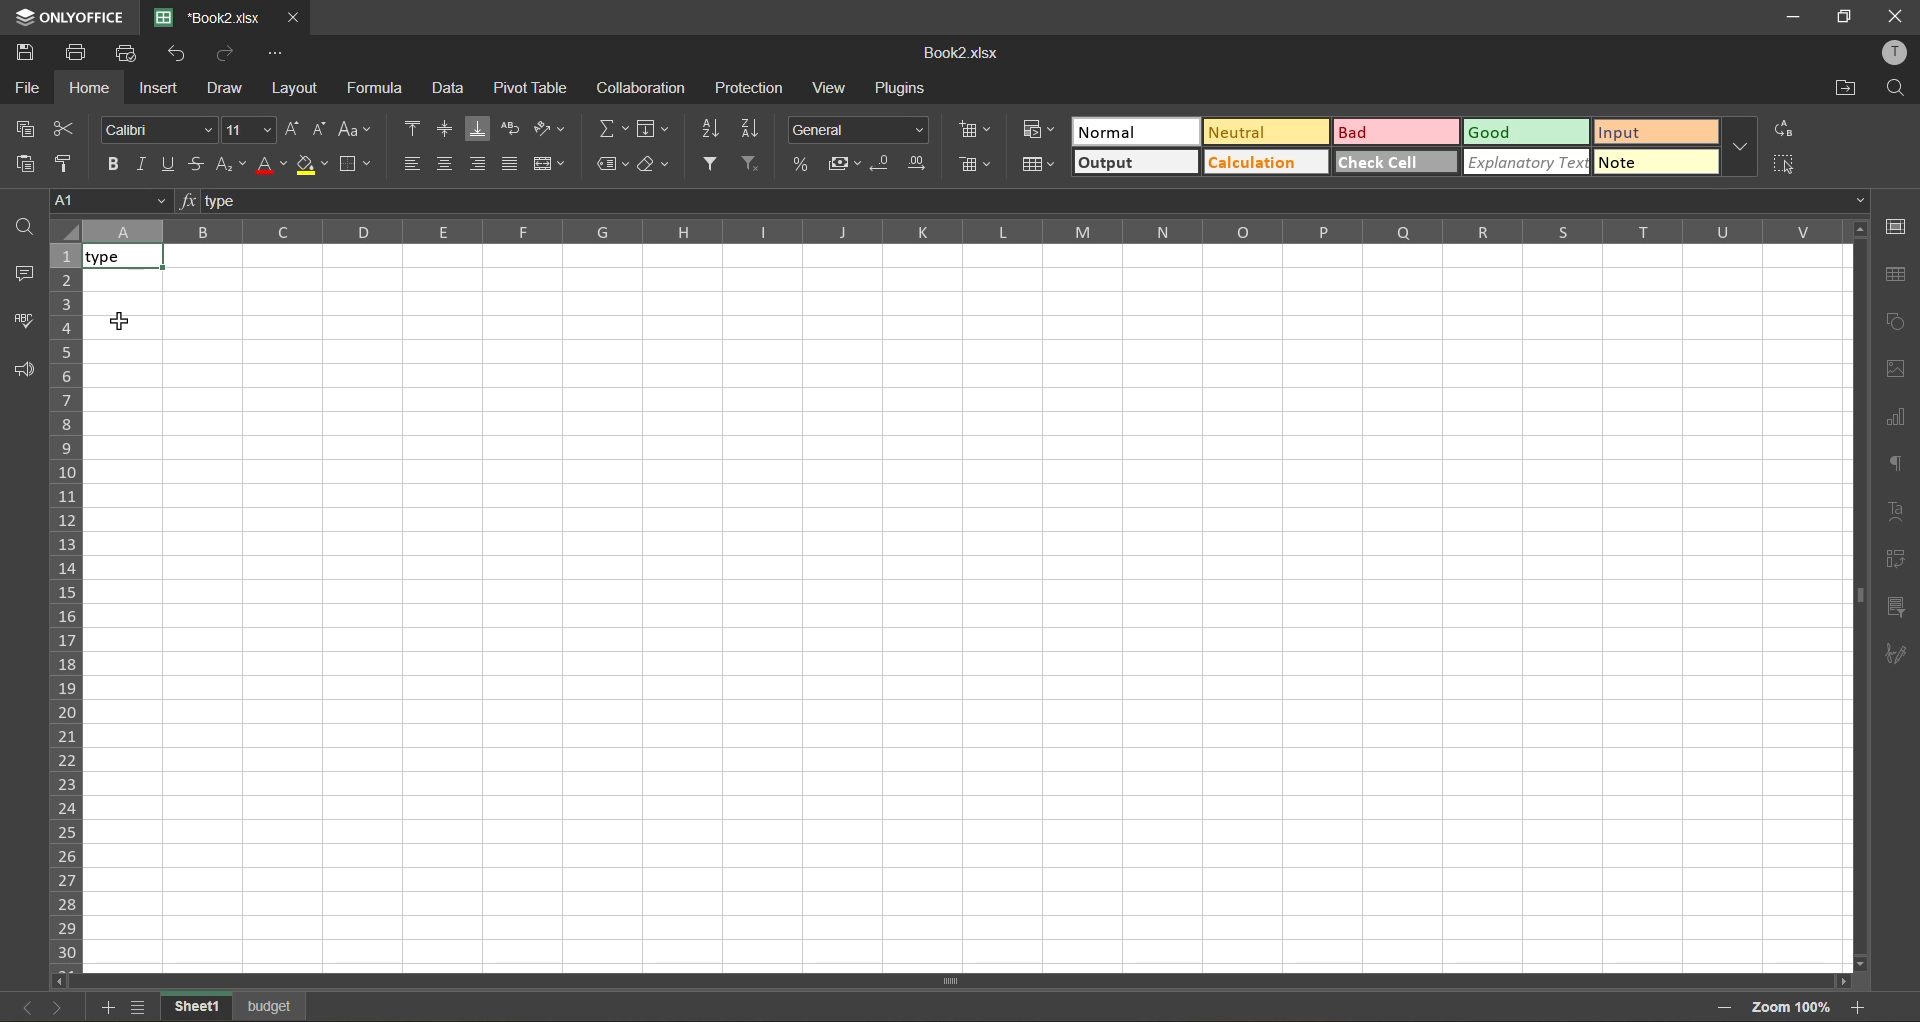 The height and width of the screenshot is (1022, 1920). Describe the element at coordinates (191, 1005) in the screenshot. I see `sheet names` at that location.